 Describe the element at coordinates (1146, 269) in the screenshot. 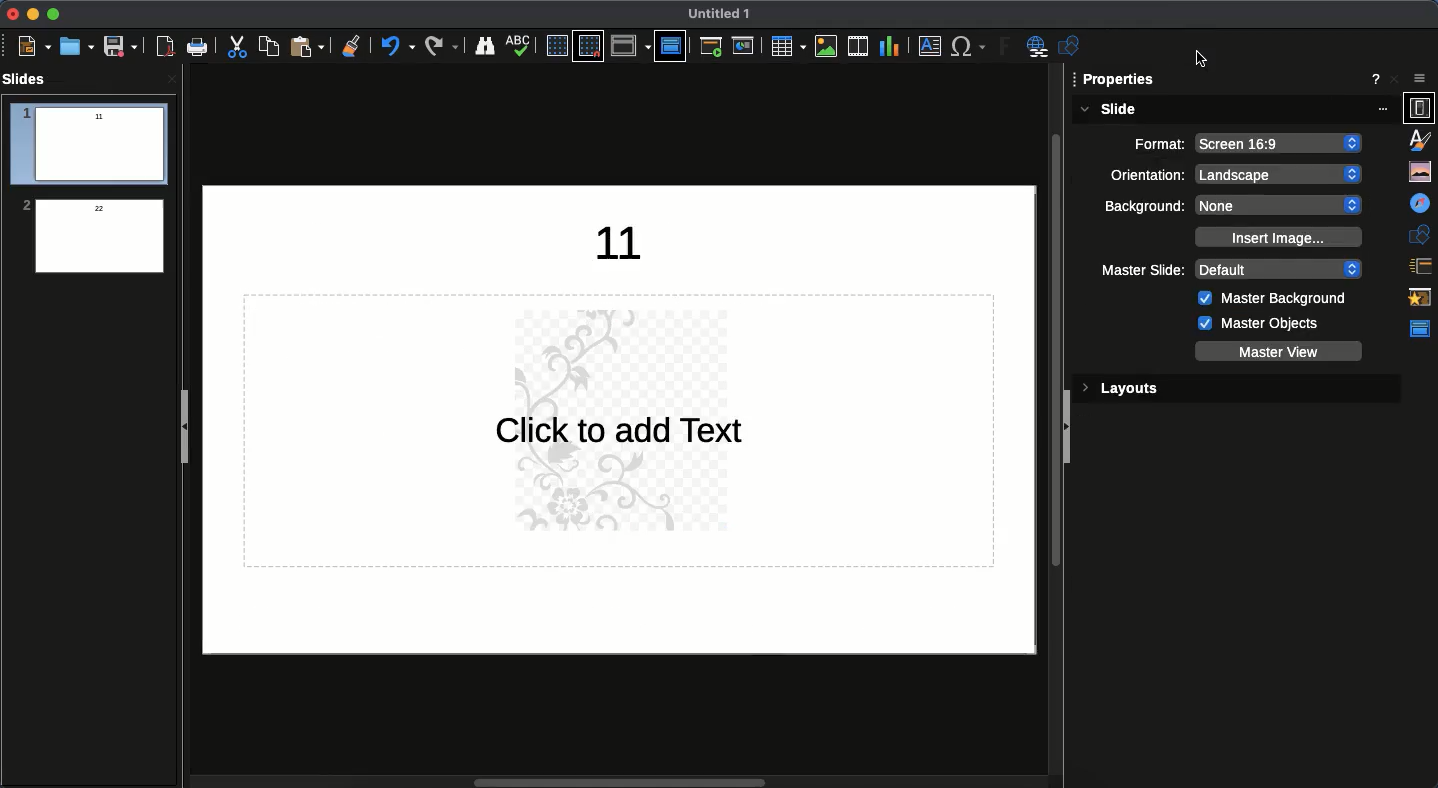

I see `Master slide` at that location.